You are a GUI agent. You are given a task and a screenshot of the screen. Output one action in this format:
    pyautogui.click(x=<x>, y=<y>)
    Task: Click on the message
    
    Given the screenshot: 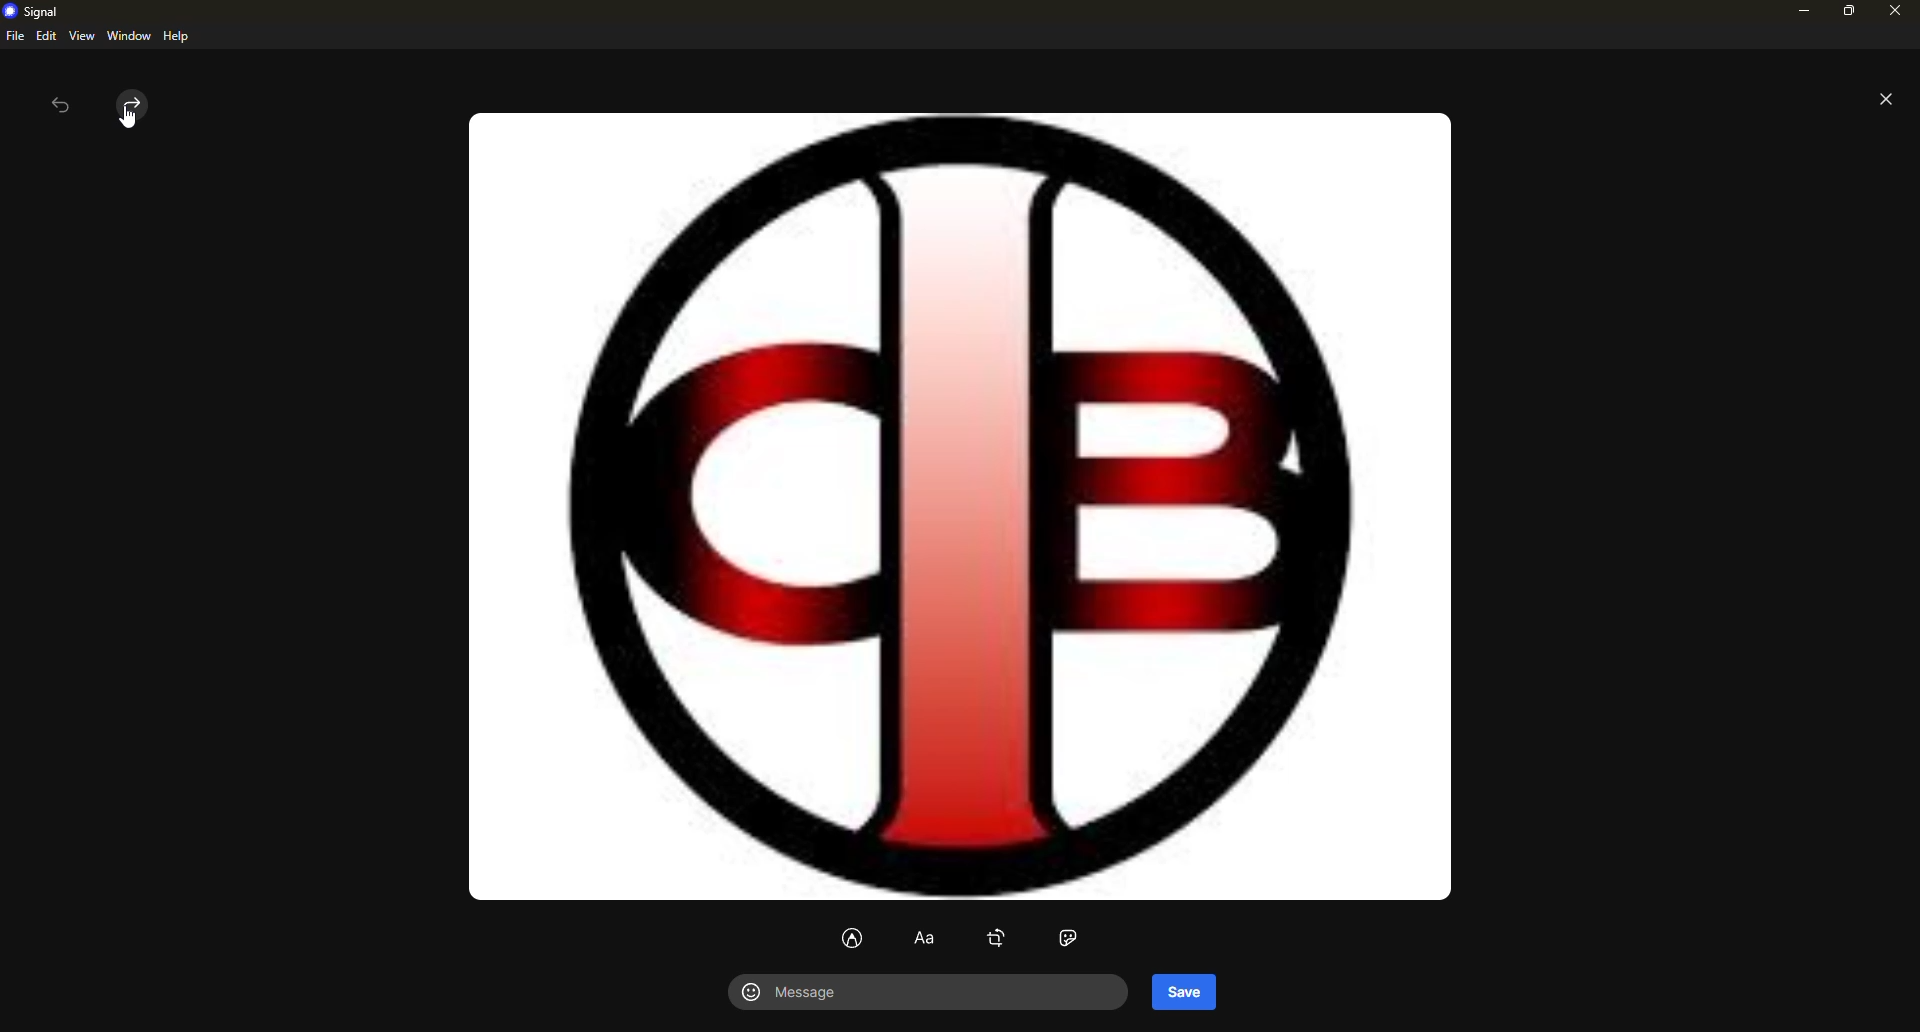 What is the action you would take?
    pyautogui.click(x=802, y=994)
    